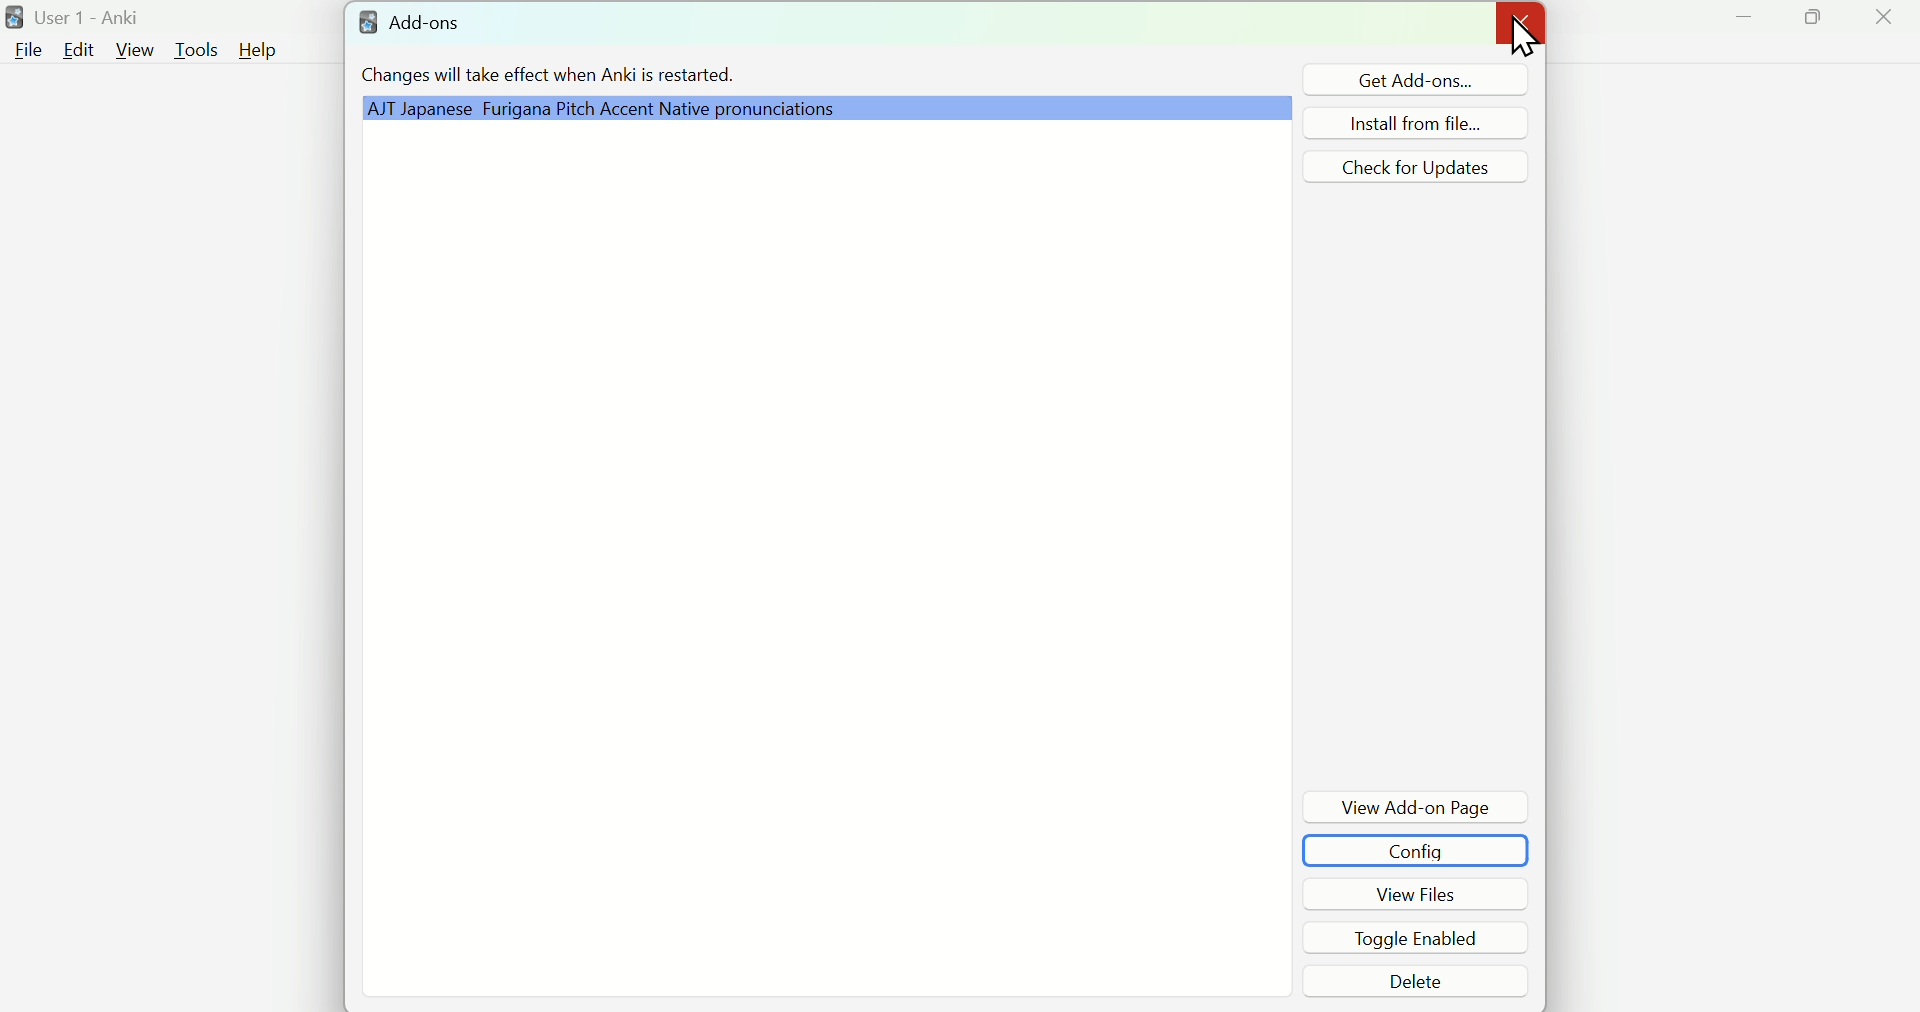 The width and height of the screenshot is (1920, 1012). I want to click on Close, so click(1891, 25).